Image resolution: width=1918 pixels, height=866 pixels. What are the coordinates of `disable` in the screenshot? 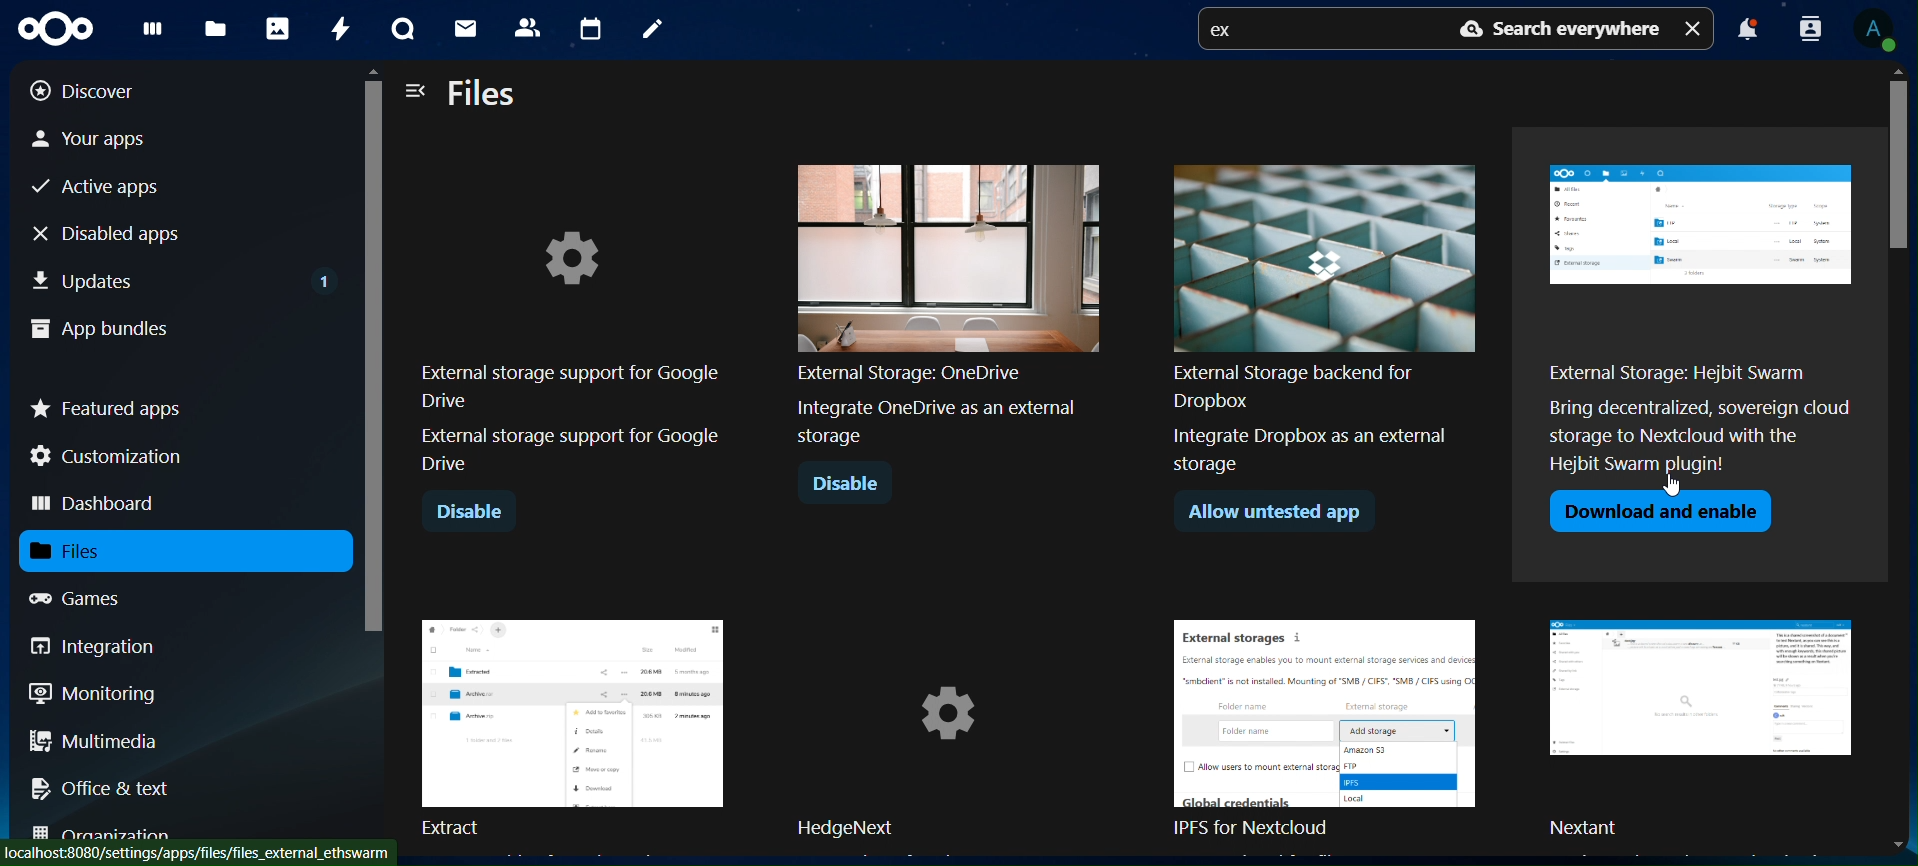 It's located at (469, 513).